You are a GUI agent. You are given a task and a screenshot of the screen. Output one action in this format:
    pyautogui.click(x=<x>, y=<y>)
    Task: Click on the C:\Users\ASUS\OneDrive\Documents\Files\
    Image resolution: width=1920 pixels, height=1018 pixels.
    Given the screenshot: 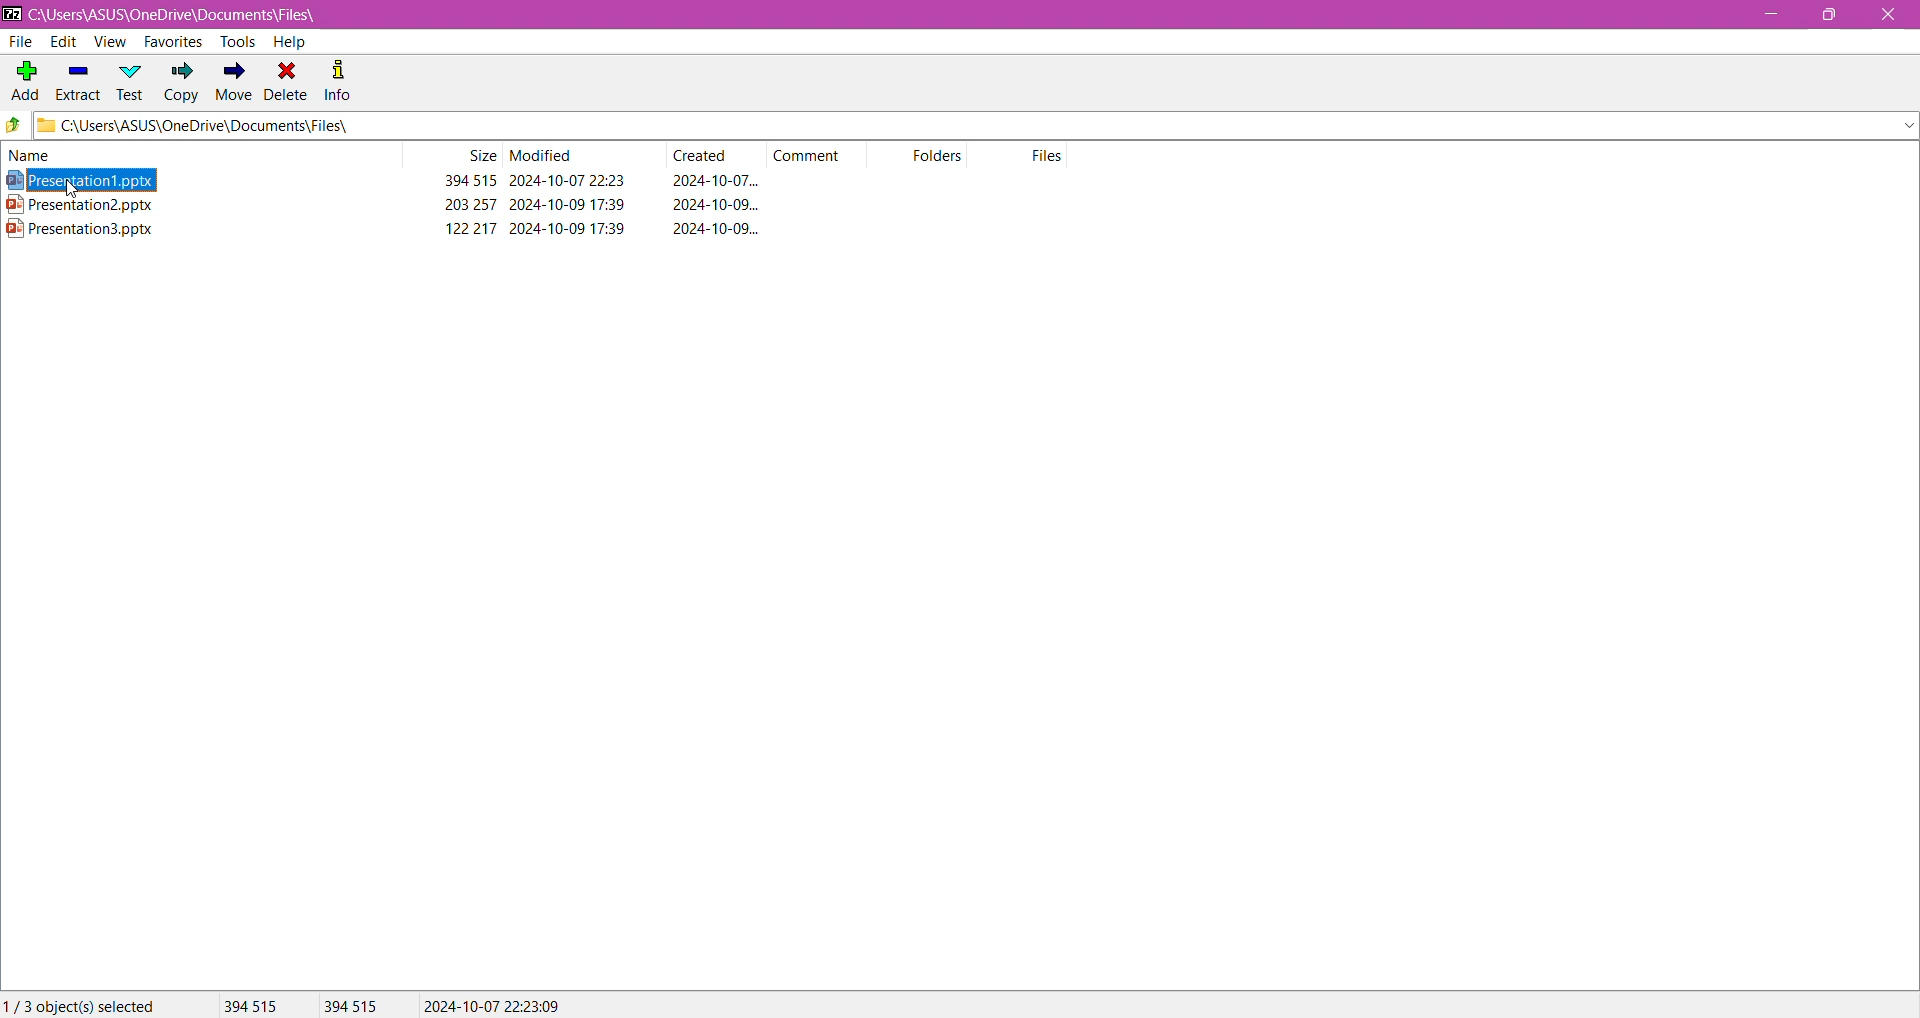 What is the action you would take?
    pyautogui.click(x=190, y=15)
    